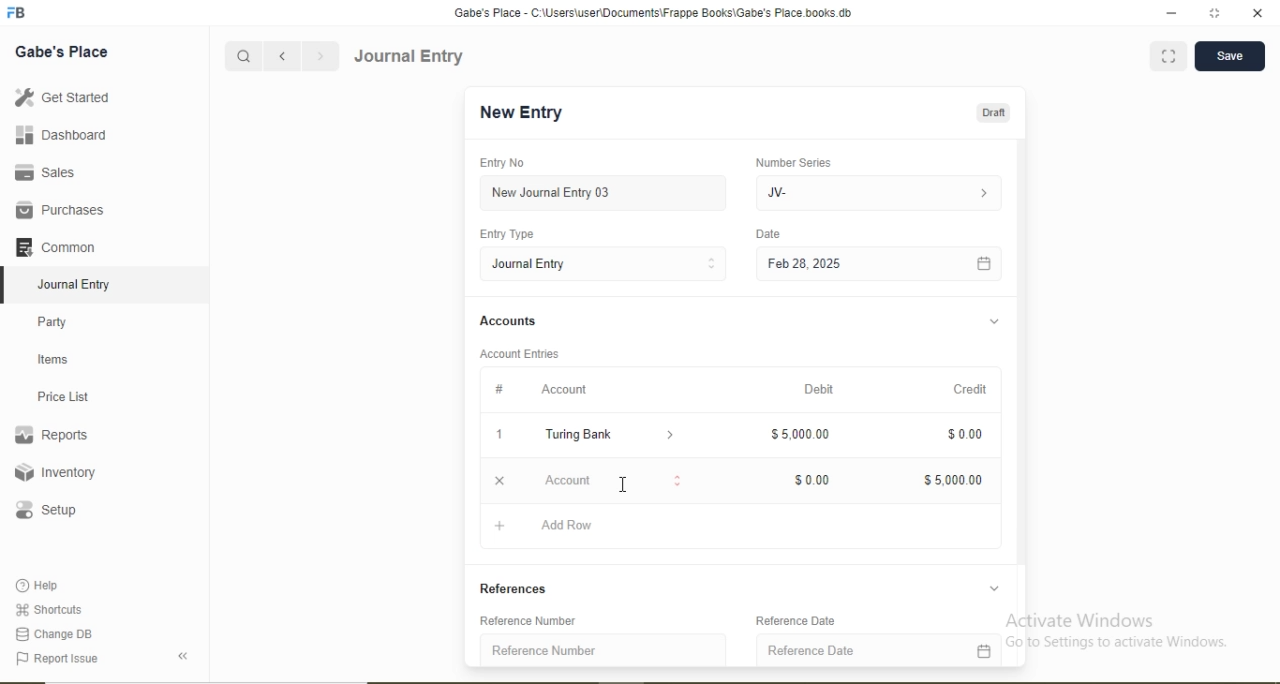 This screenshot has width=1280, height=684. Describe the element at coordinates (410, 56) in the screenshot. I see `Journal Entry` at that location.